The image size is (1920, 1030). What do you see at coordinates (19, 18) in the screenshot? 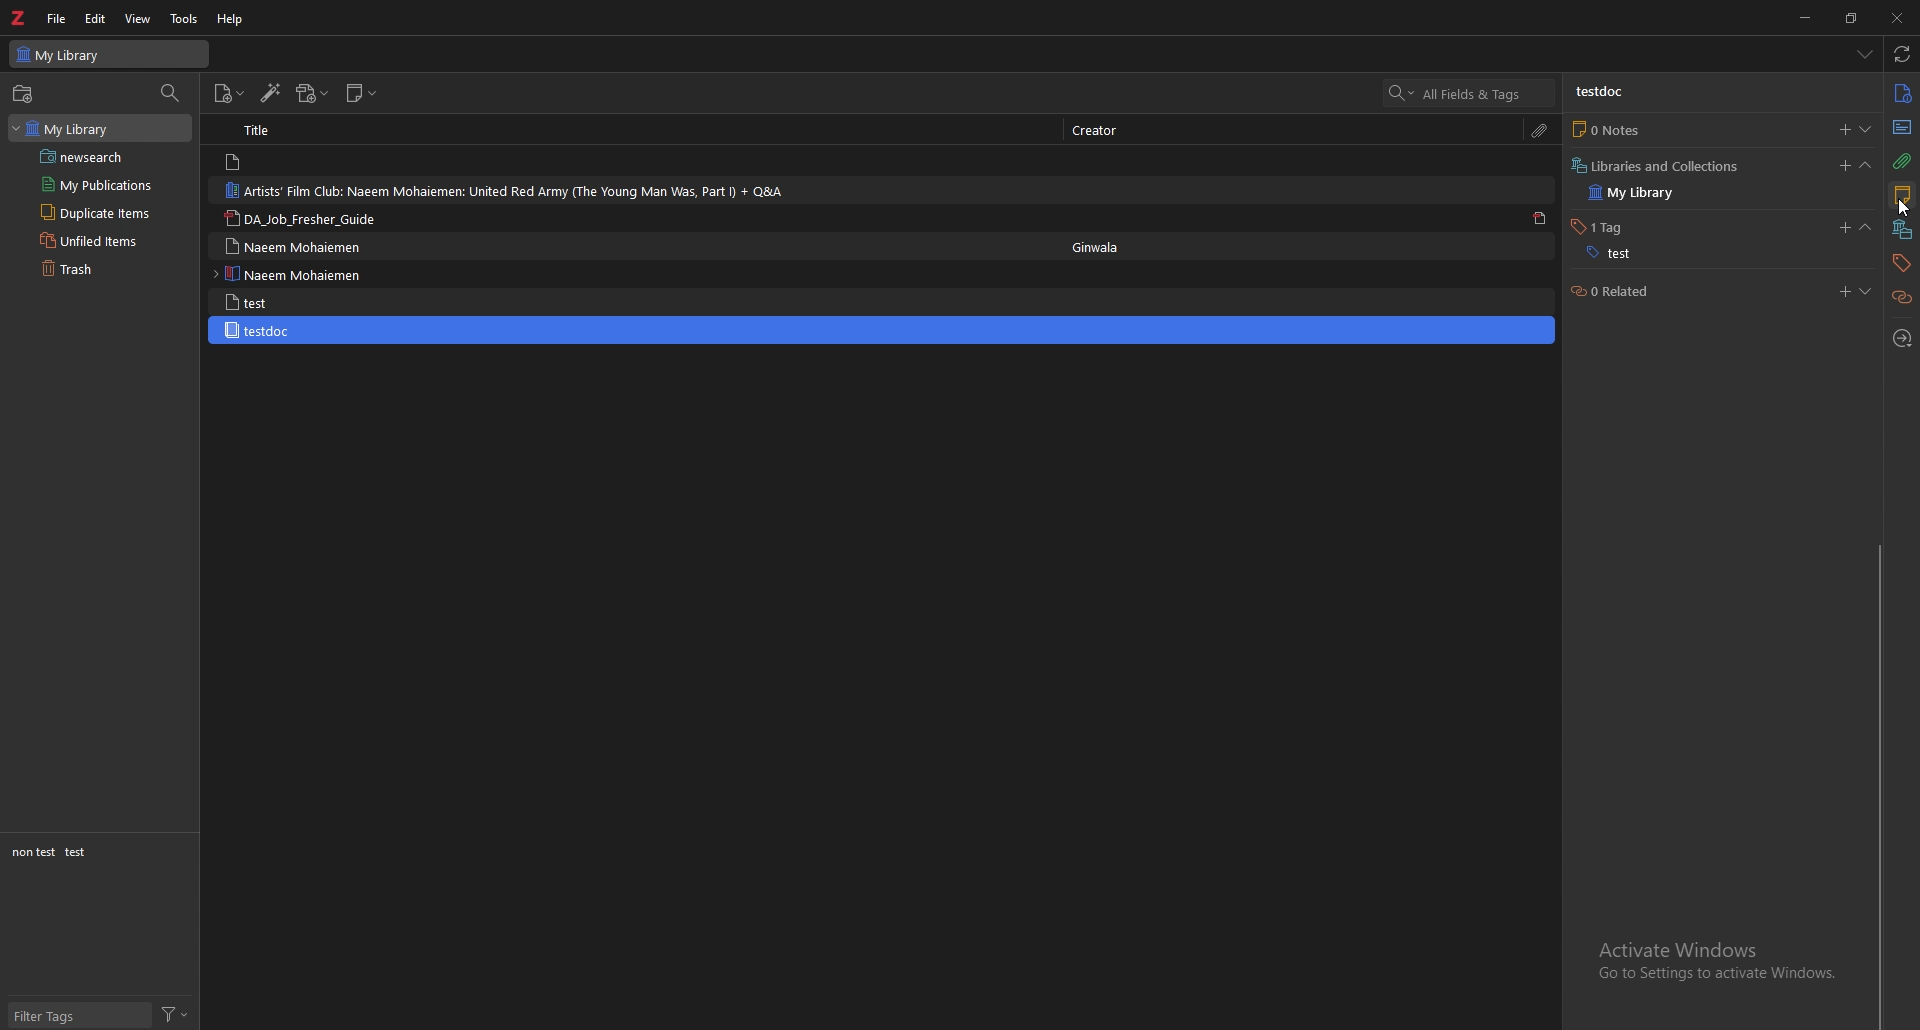
I see `zotero` at bounding box center [19, 18].